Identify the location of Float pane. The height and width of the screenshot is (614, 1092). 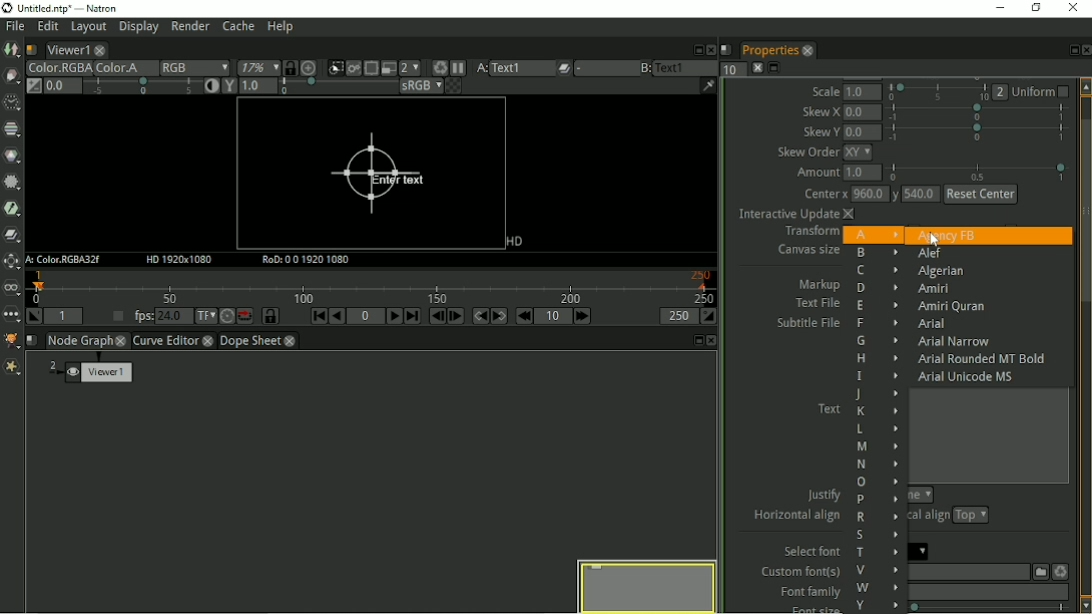
(1070, 50).